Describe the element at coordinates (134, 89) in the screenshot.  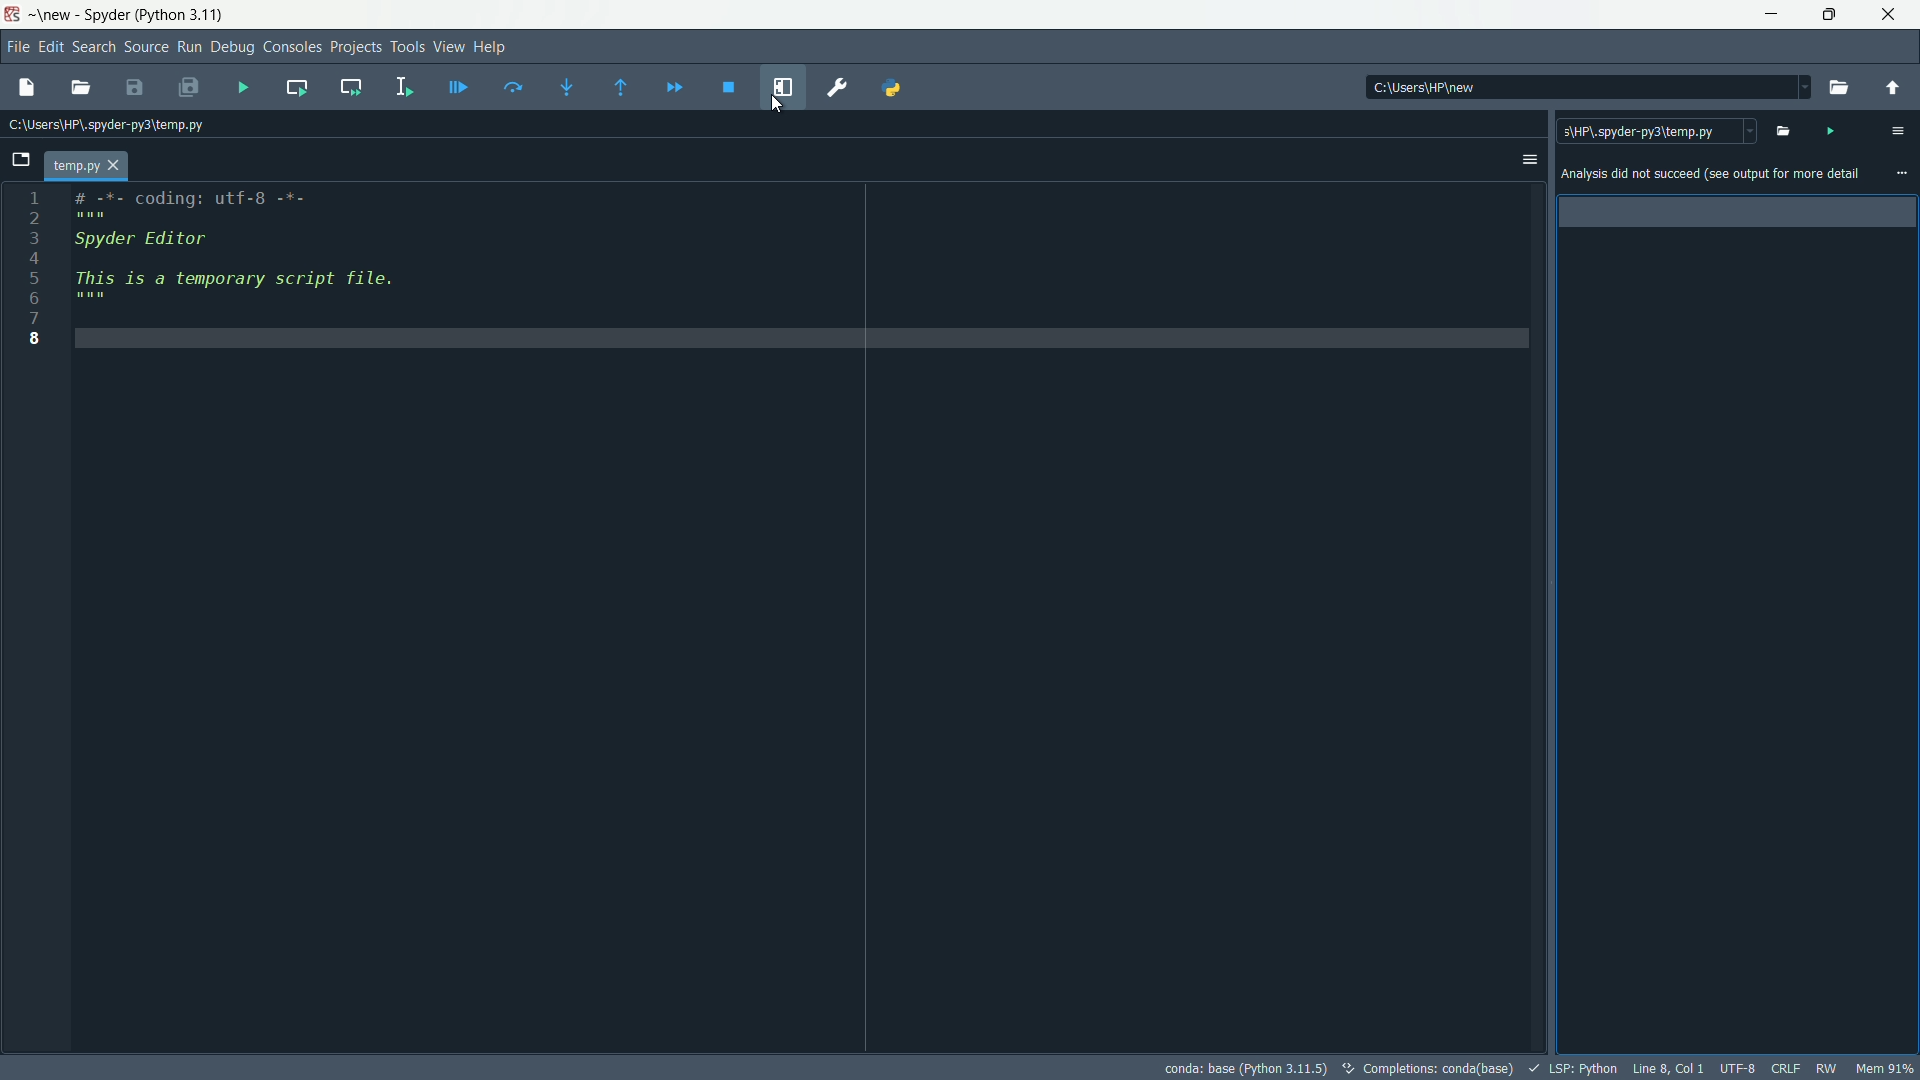
I see `save file` at that location.